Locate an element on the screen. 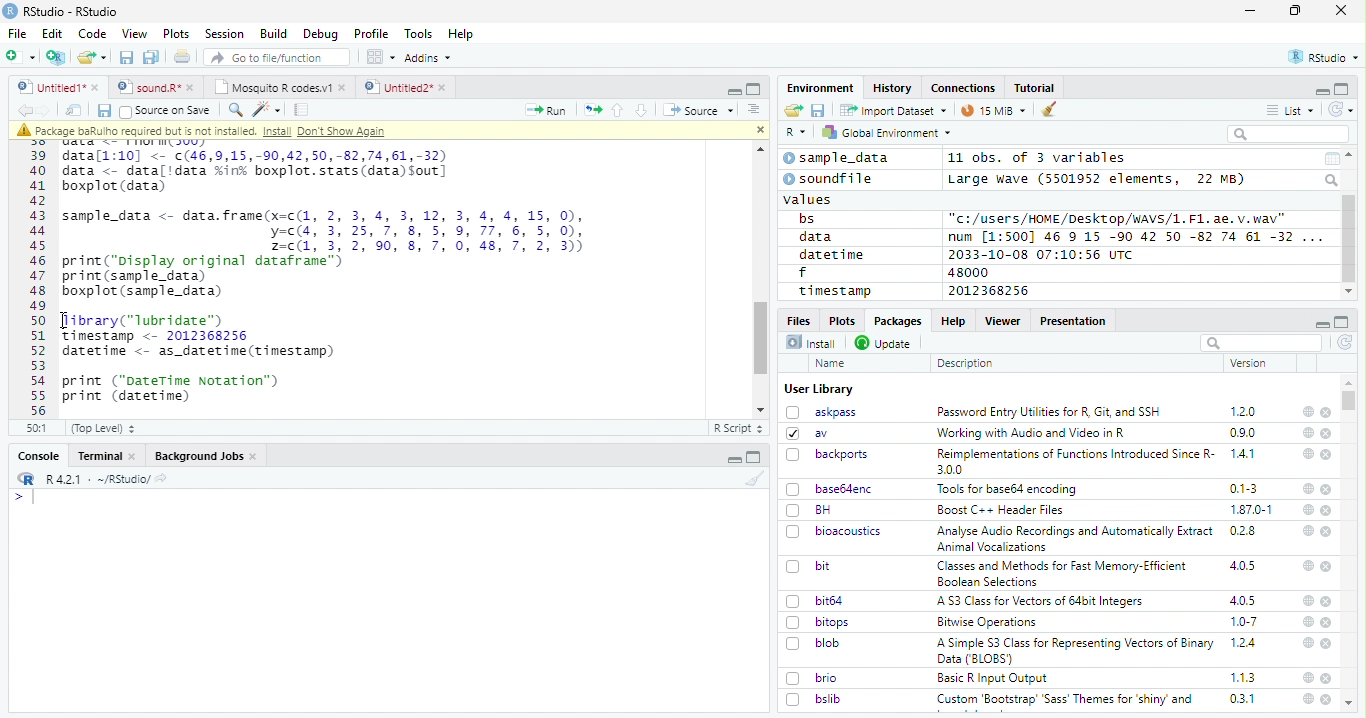  Tutorial is located at coordinates (1036, 88).